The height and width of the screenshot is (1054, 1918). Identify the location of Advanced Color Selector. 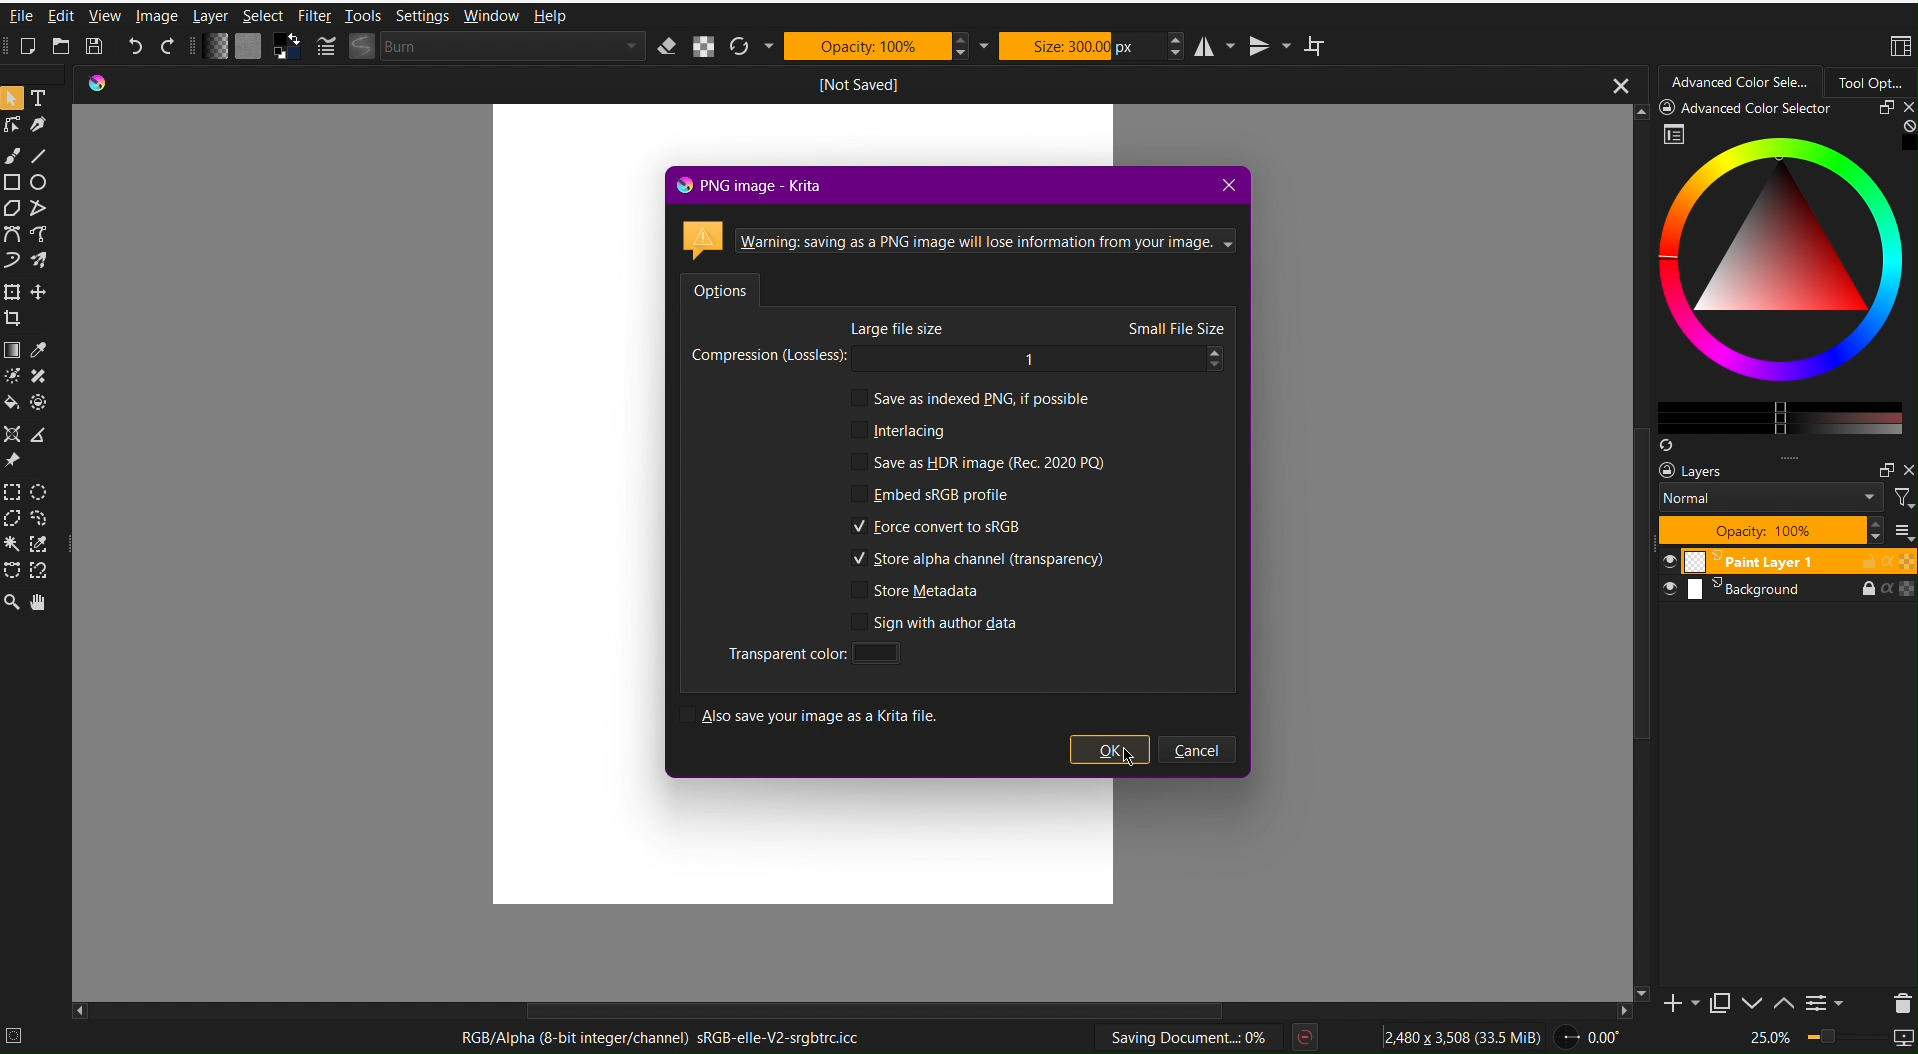
(1774, 278).